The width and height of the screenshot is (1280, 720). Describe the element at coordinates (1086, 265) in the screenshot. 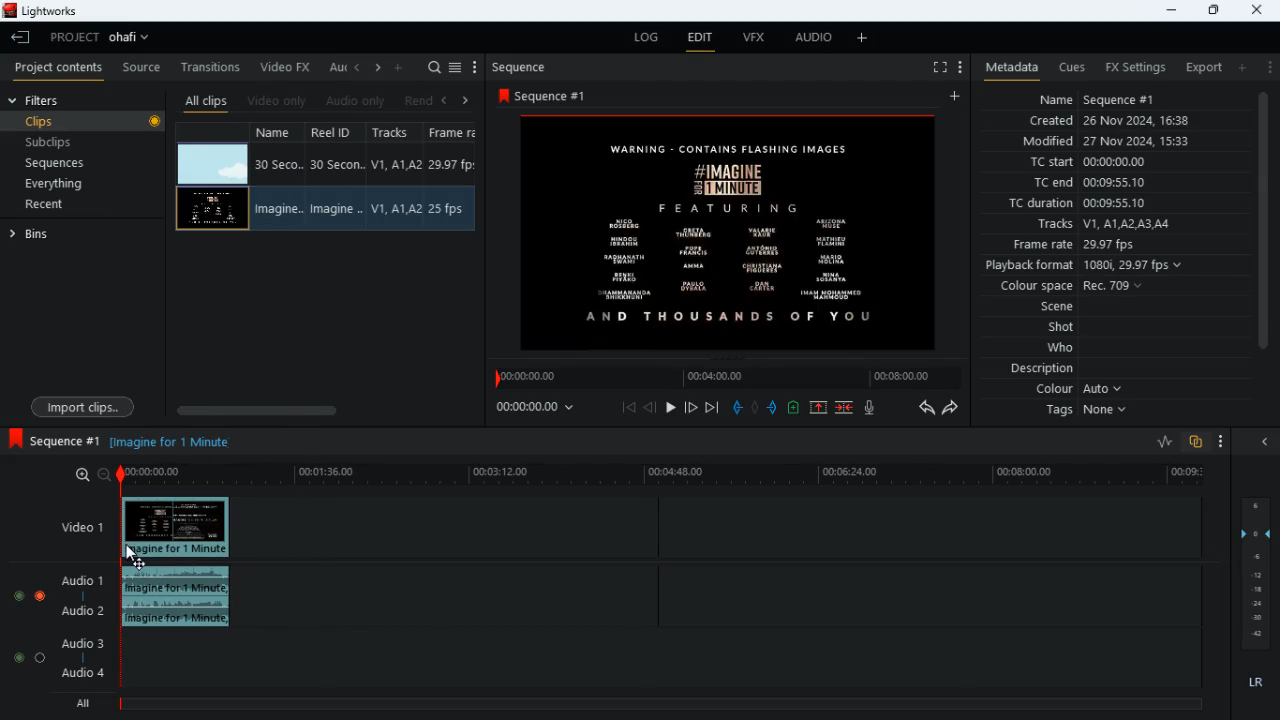

I see `playback format` at that location.